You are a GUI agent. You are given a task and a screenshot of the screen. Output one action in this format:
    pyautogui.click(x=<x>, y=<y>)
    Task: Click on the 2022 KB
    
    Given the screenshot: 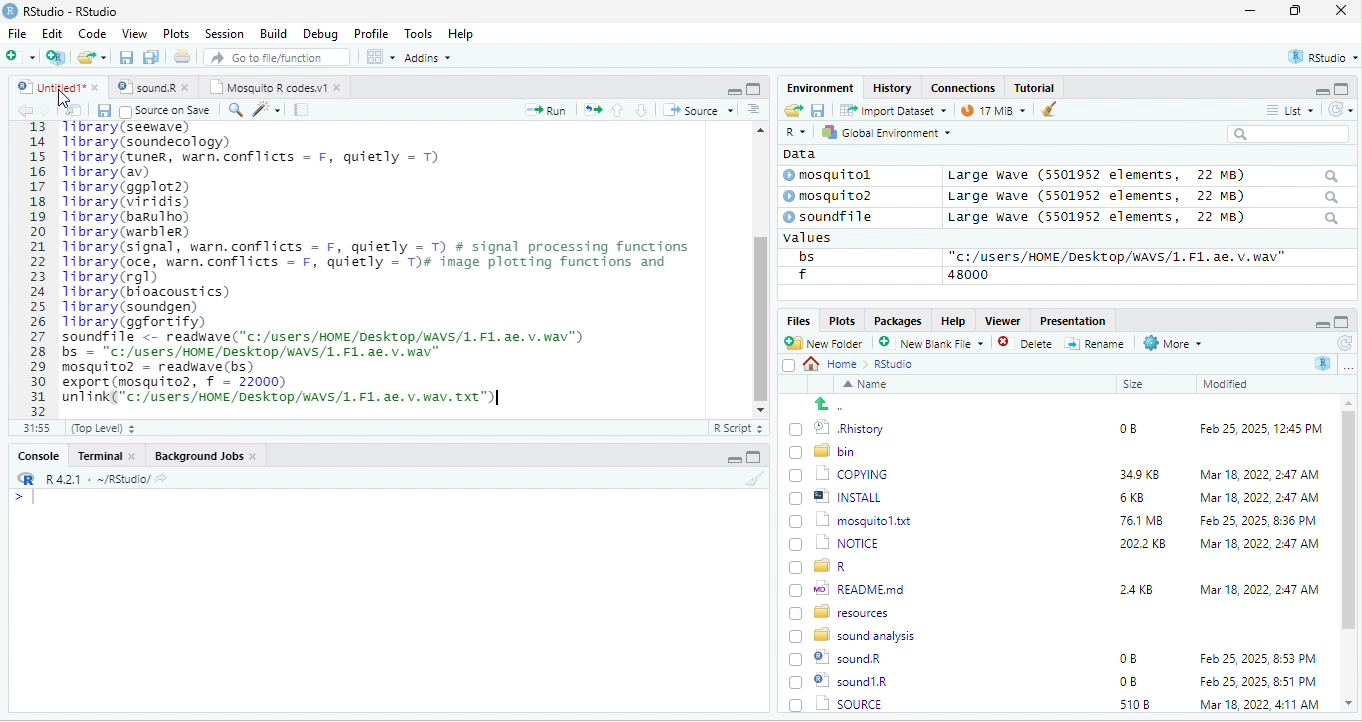 What is the action you would take?
    pyautogui.click(x=1144, y=545)
    